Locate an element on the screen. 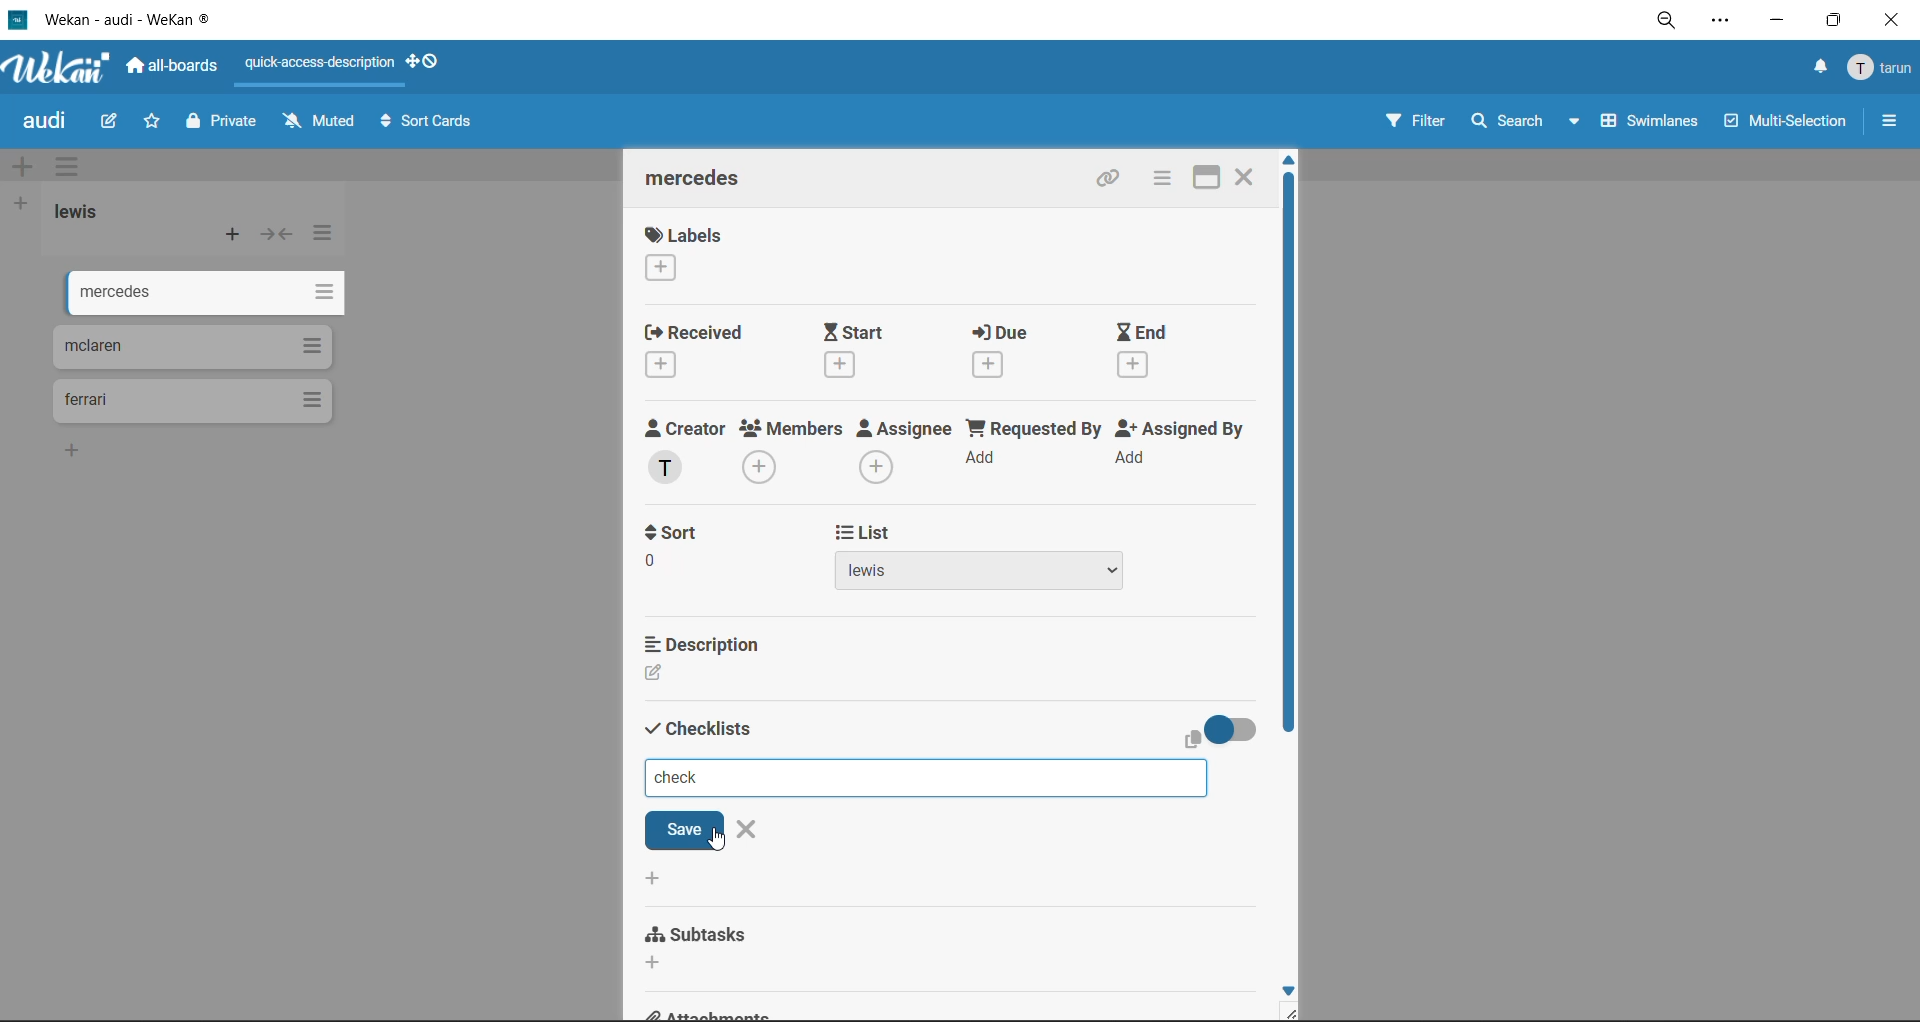  start is located at coordinates (869, 350).